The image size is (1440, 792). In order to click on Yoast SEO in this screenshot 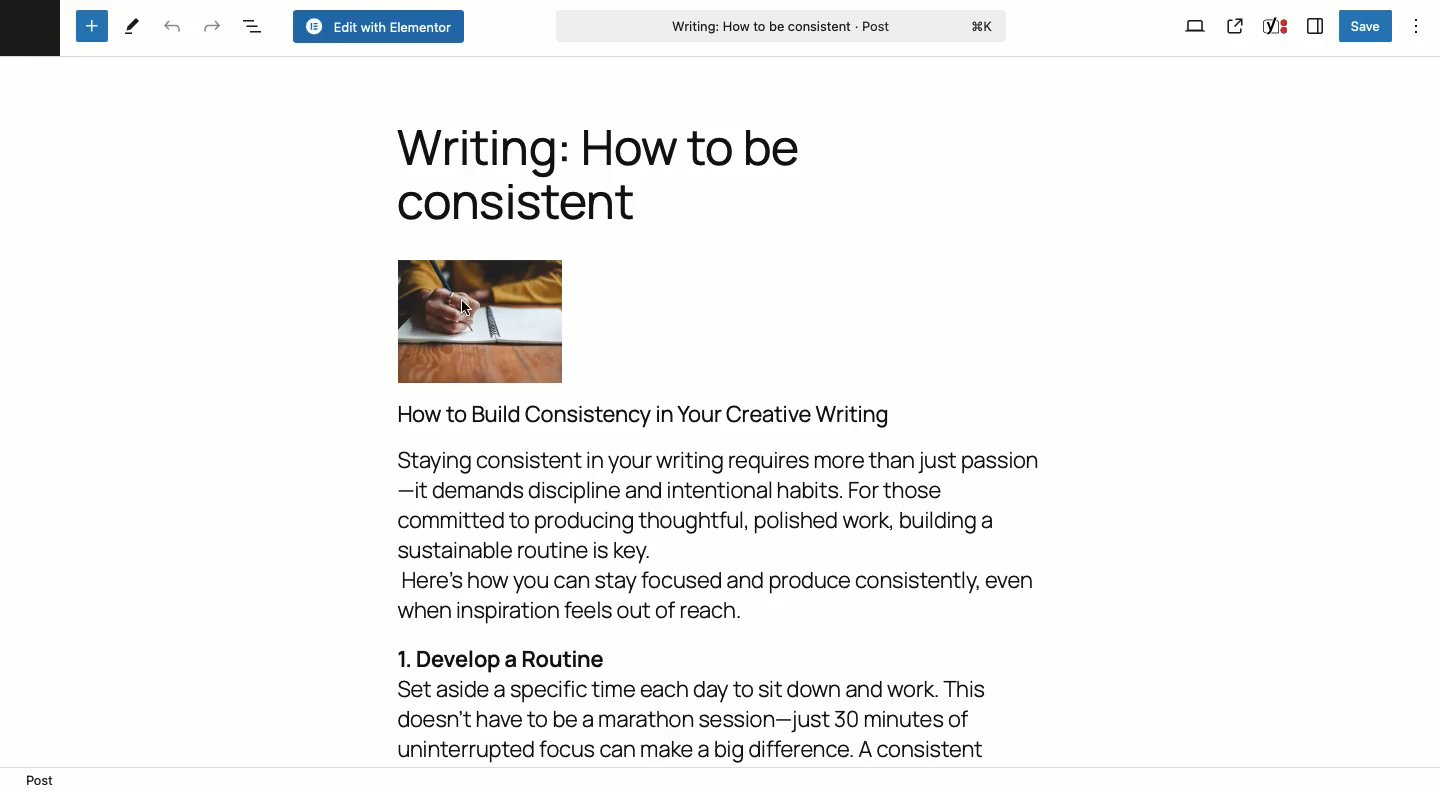, I will do `click(1274, 28)`.